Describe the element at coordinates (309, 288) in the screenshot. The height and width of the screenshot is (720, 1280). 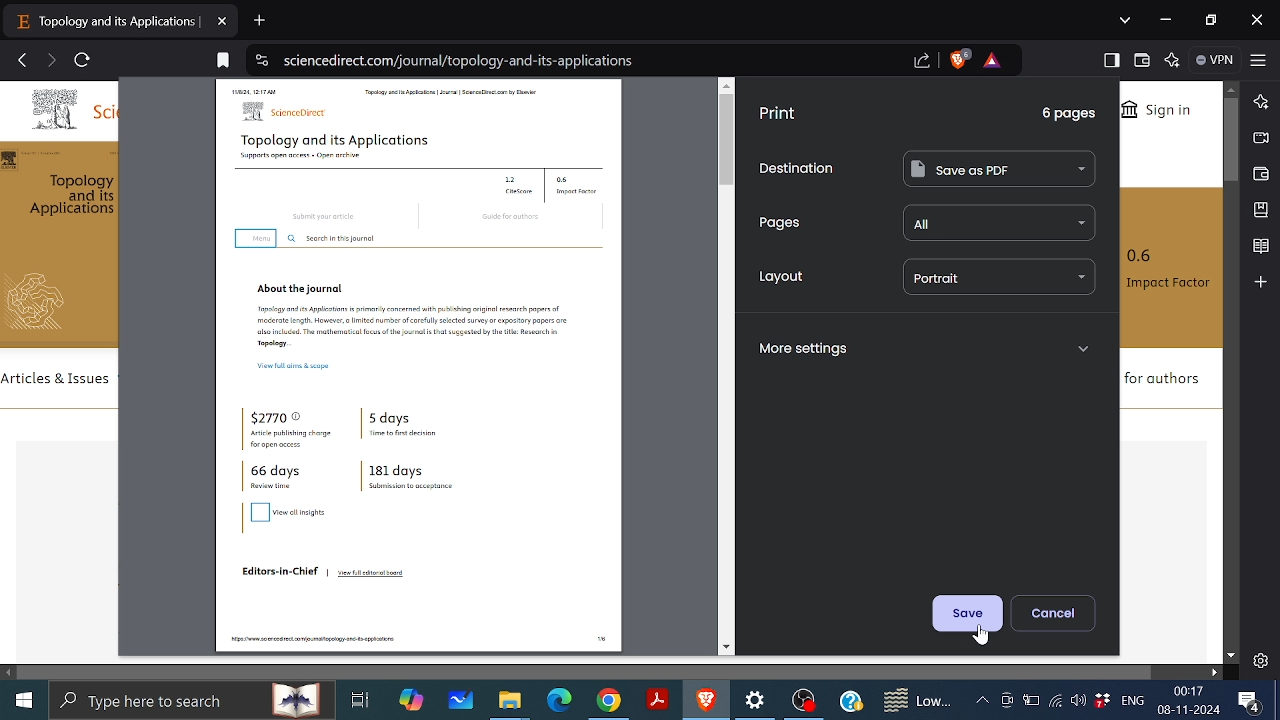
I see `About the journal` at that location.